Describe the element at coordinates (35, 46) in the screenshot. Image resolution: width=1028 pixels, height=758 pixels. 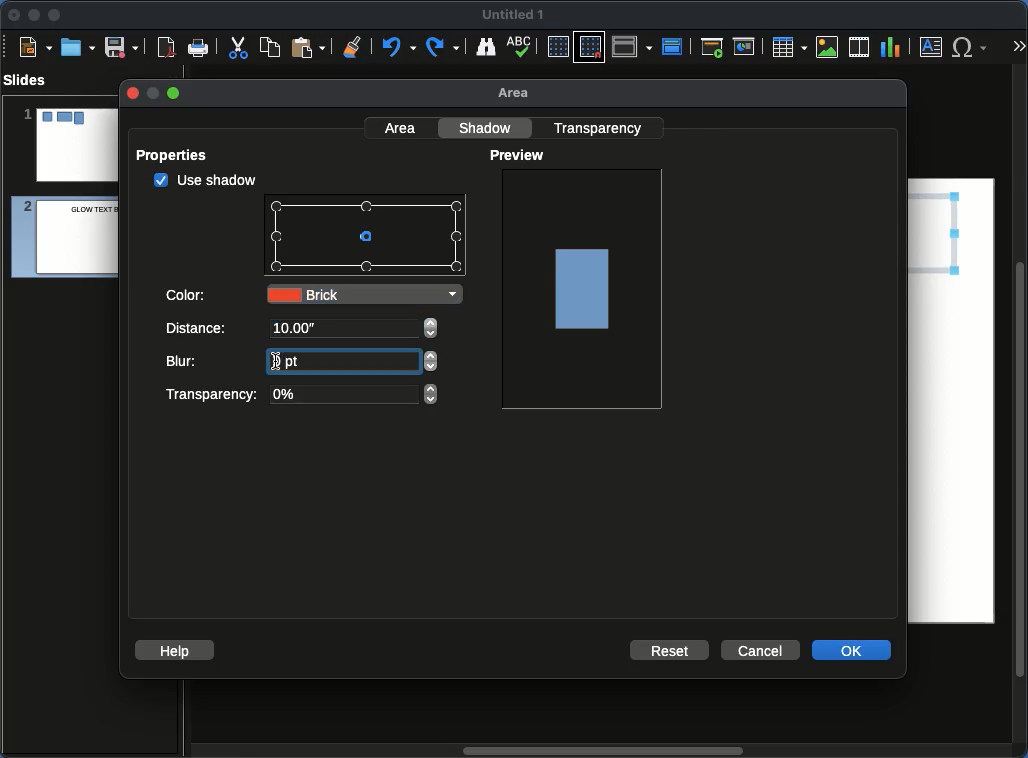
I see `New` at that location.